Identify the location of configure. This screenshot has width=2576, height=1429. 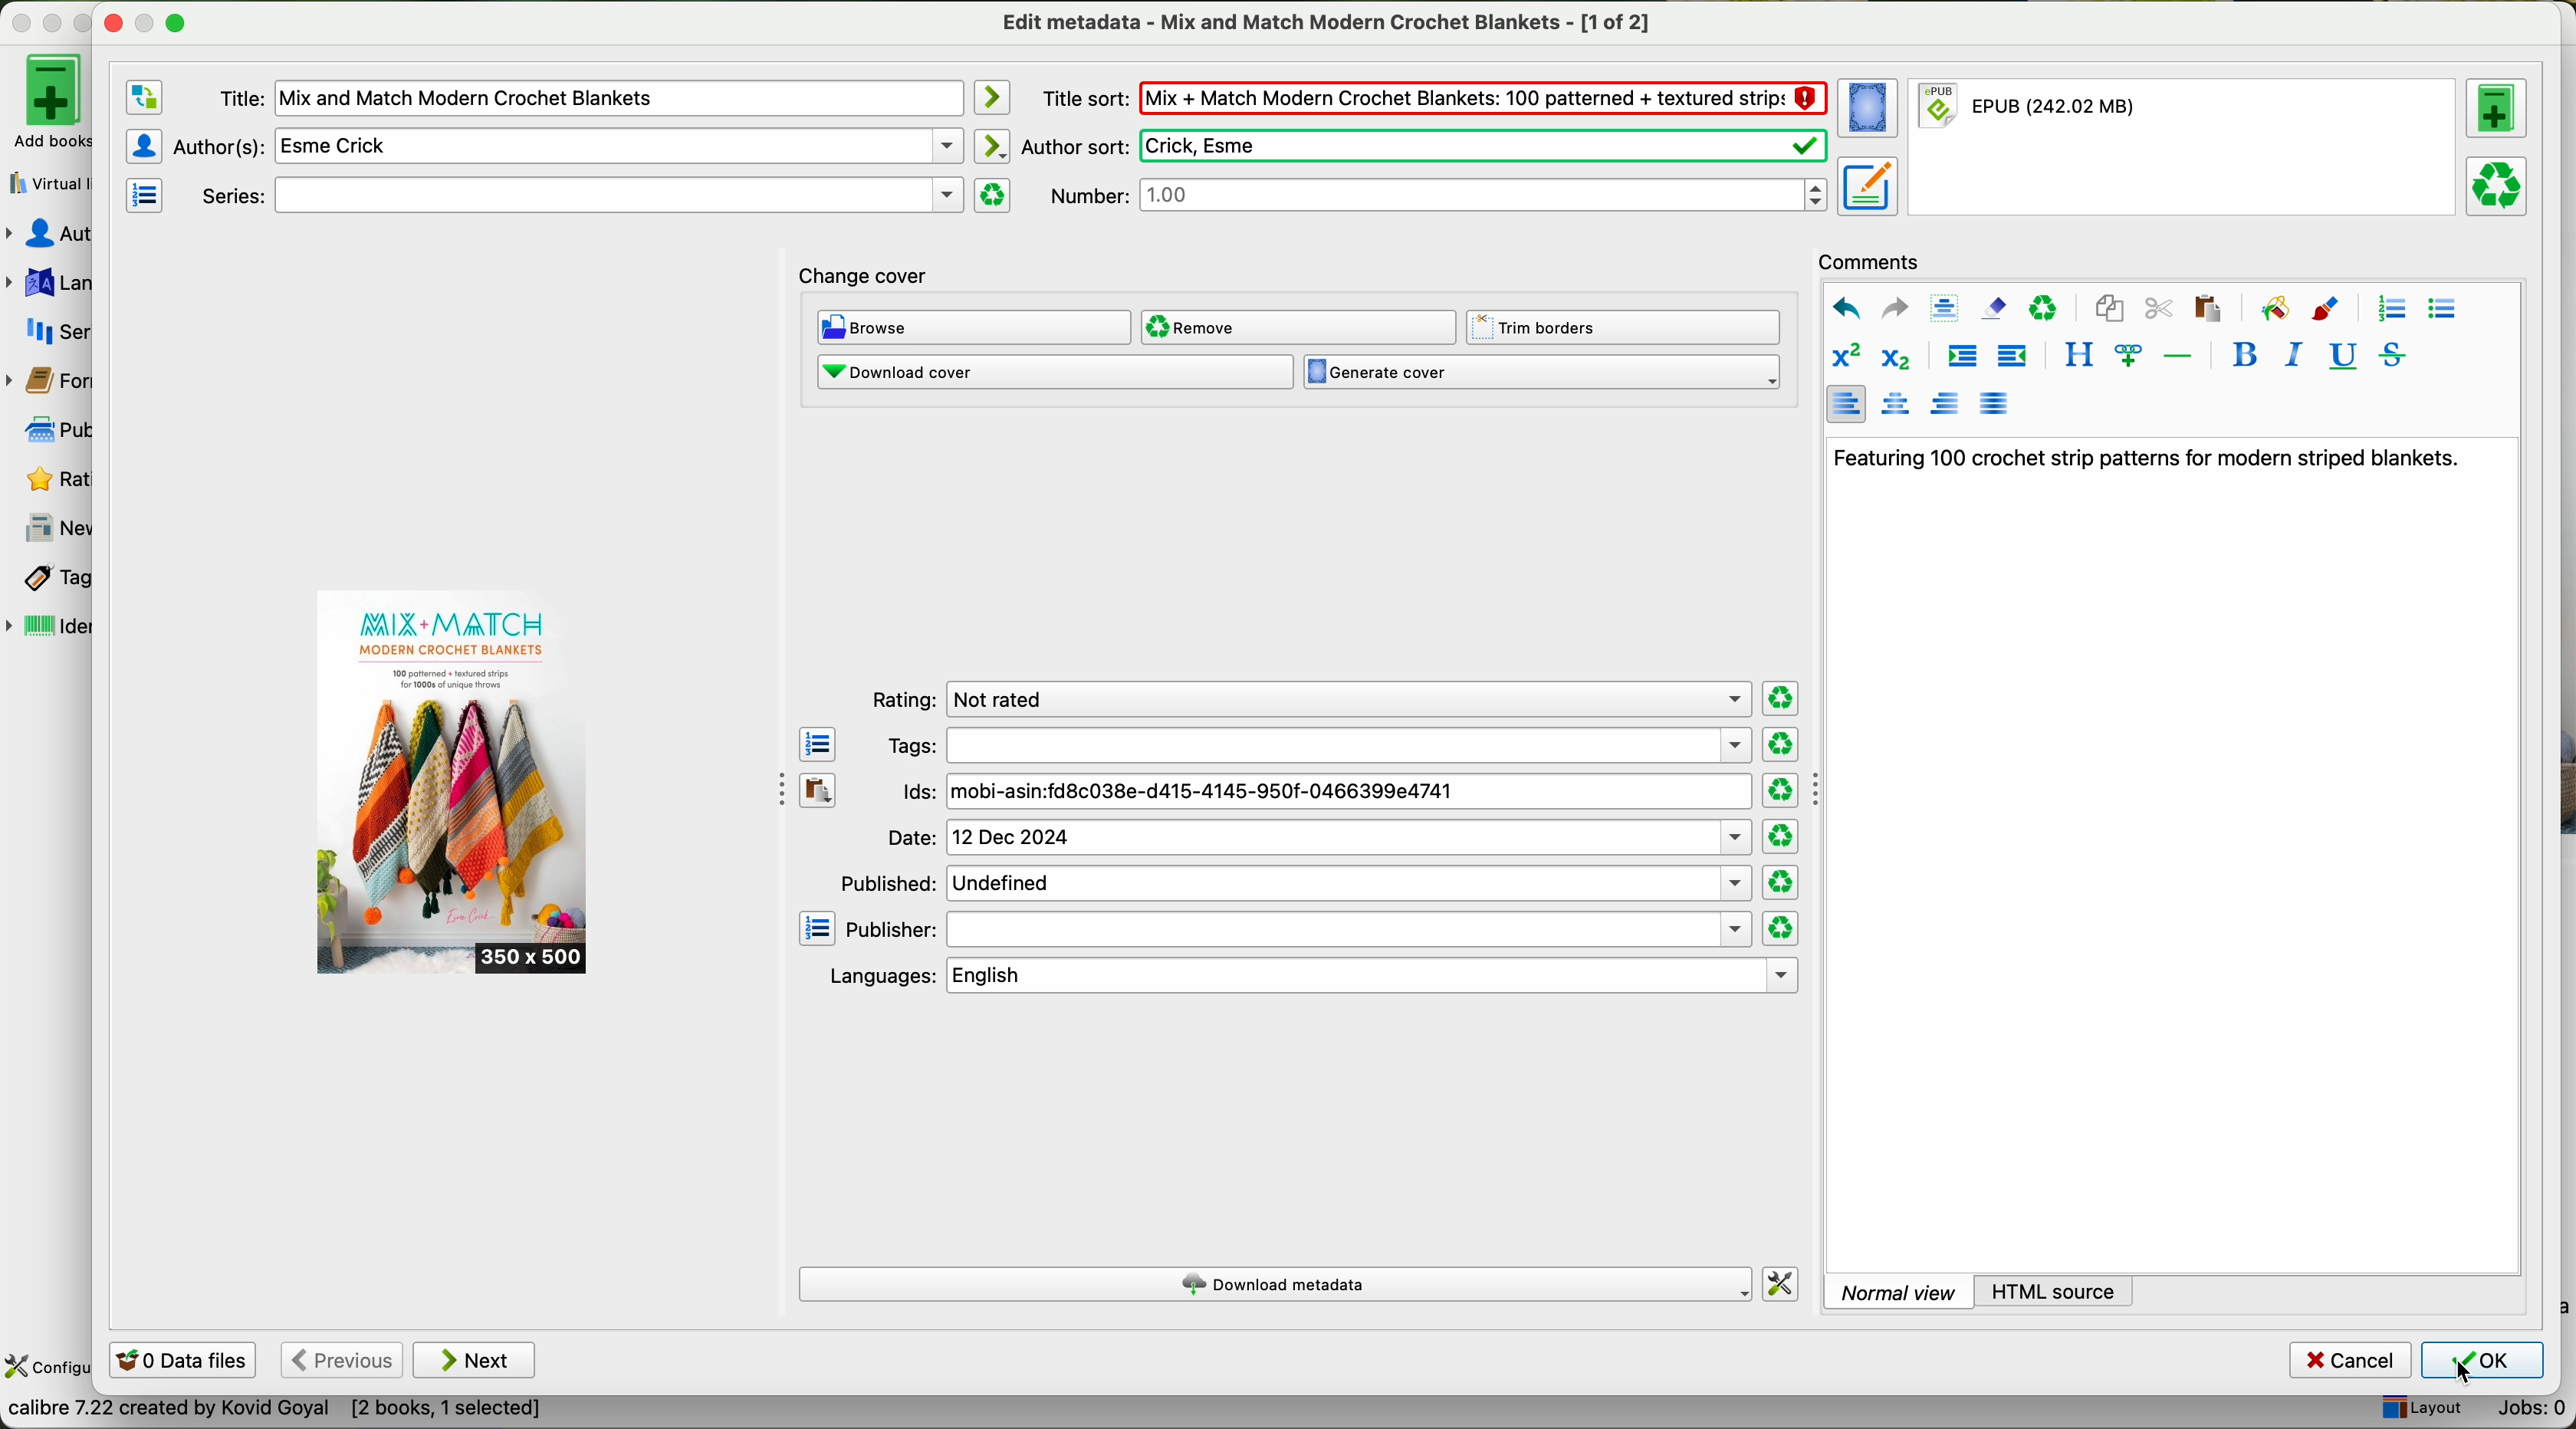
(47, 1368).